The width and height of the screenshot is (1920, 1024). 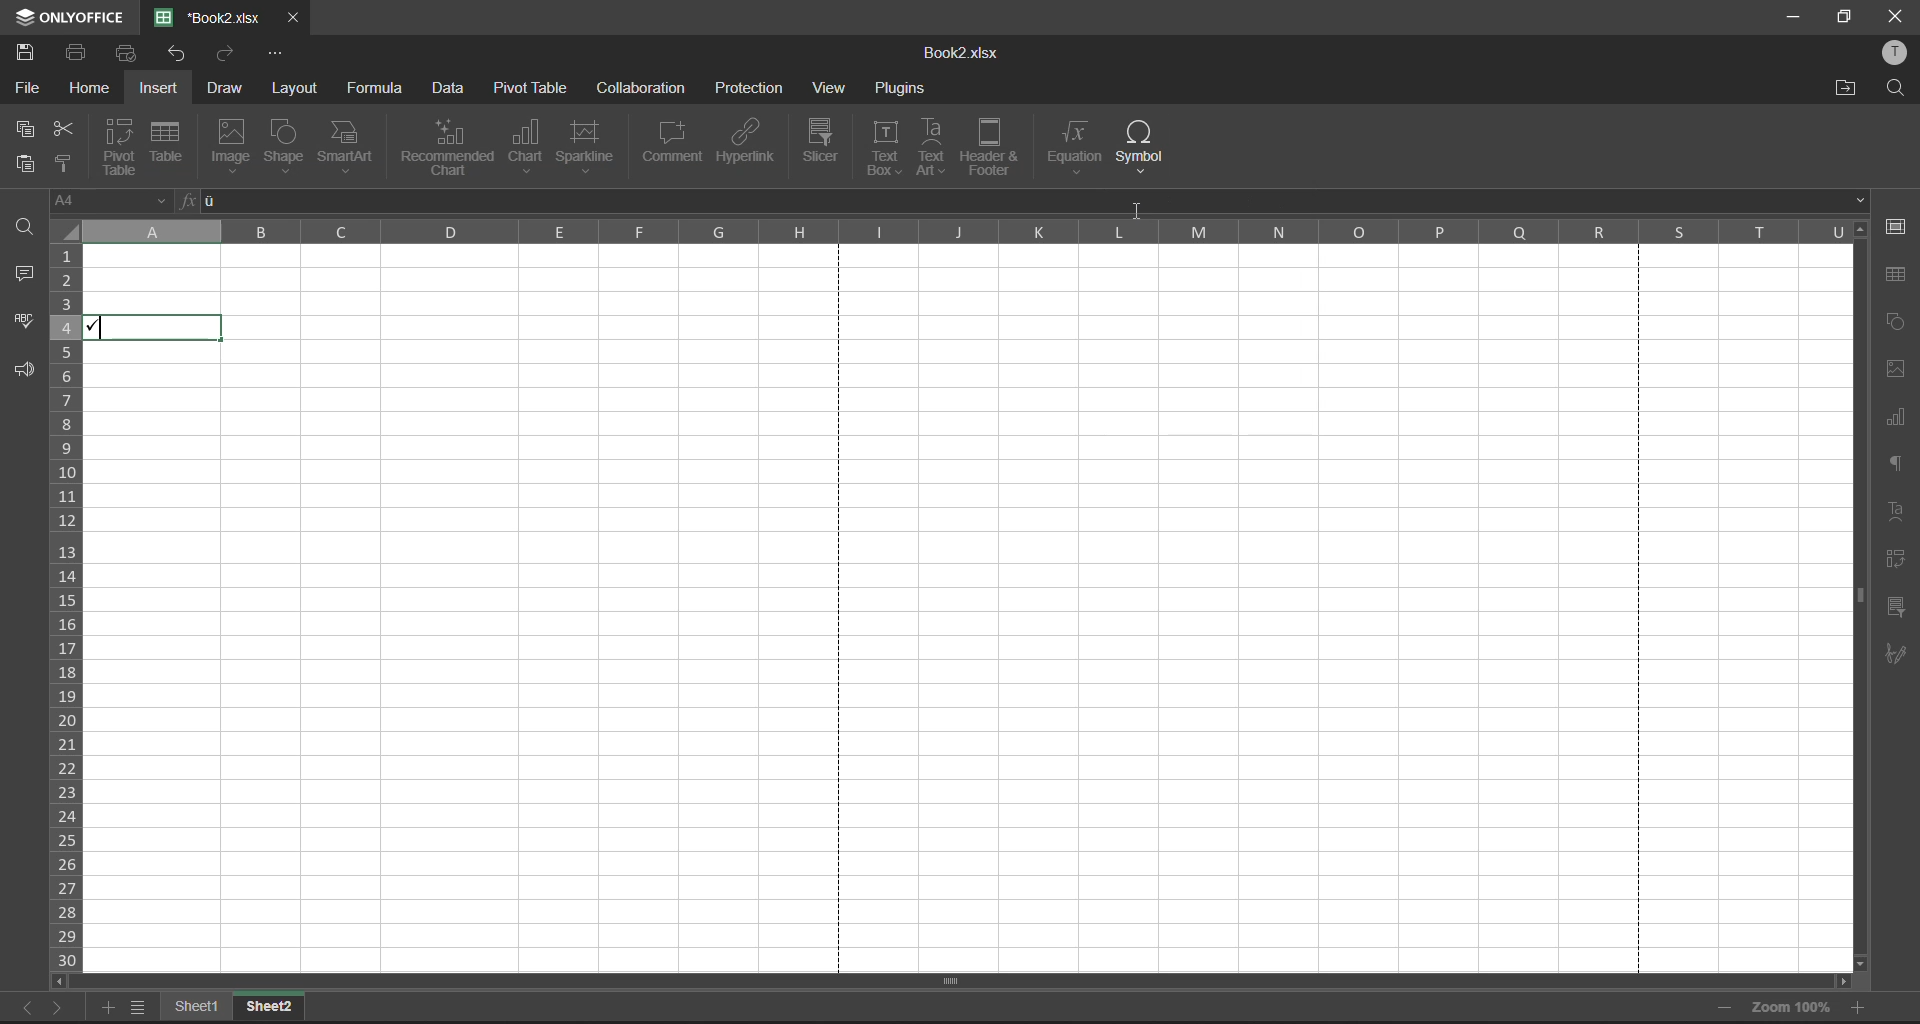 What do you see at coordinates (1792, 1008) in the screenshot?
I see `zoom factor` at bounding box center [1792, 1008].